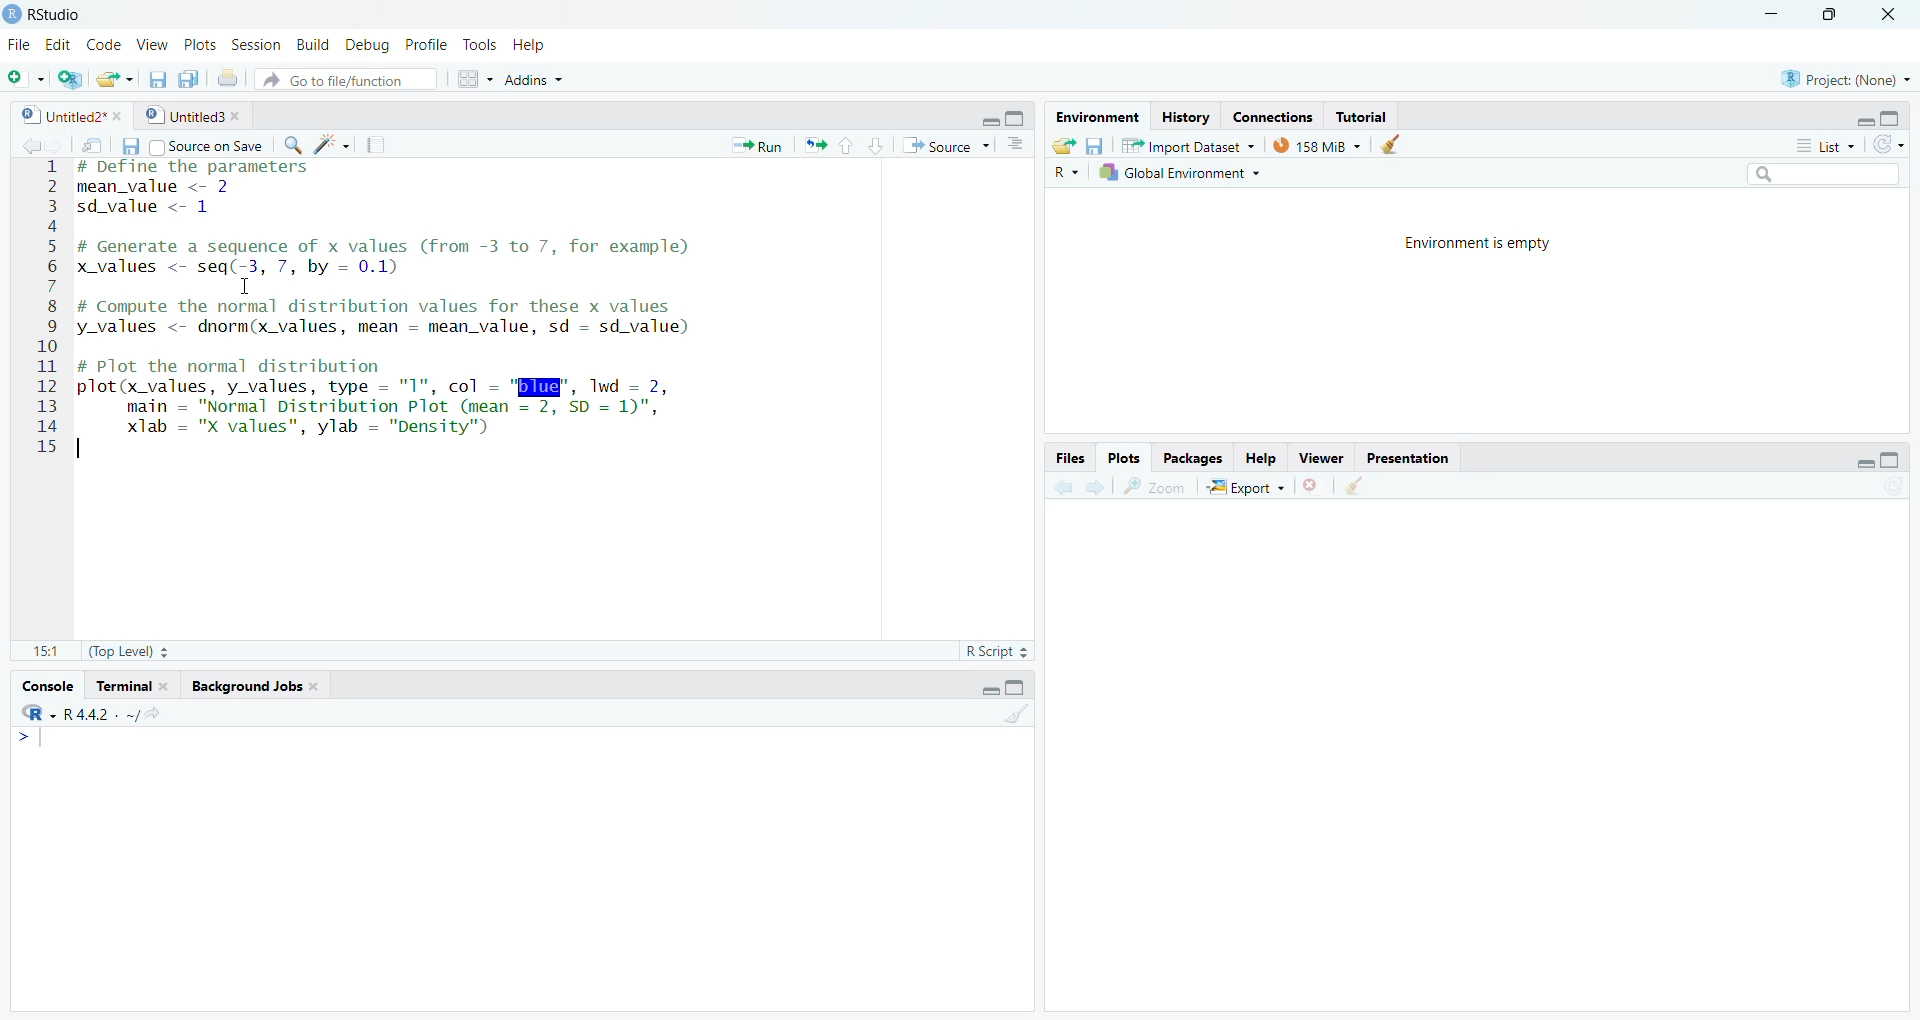  I want to click on © List +, so click(1825, 144).